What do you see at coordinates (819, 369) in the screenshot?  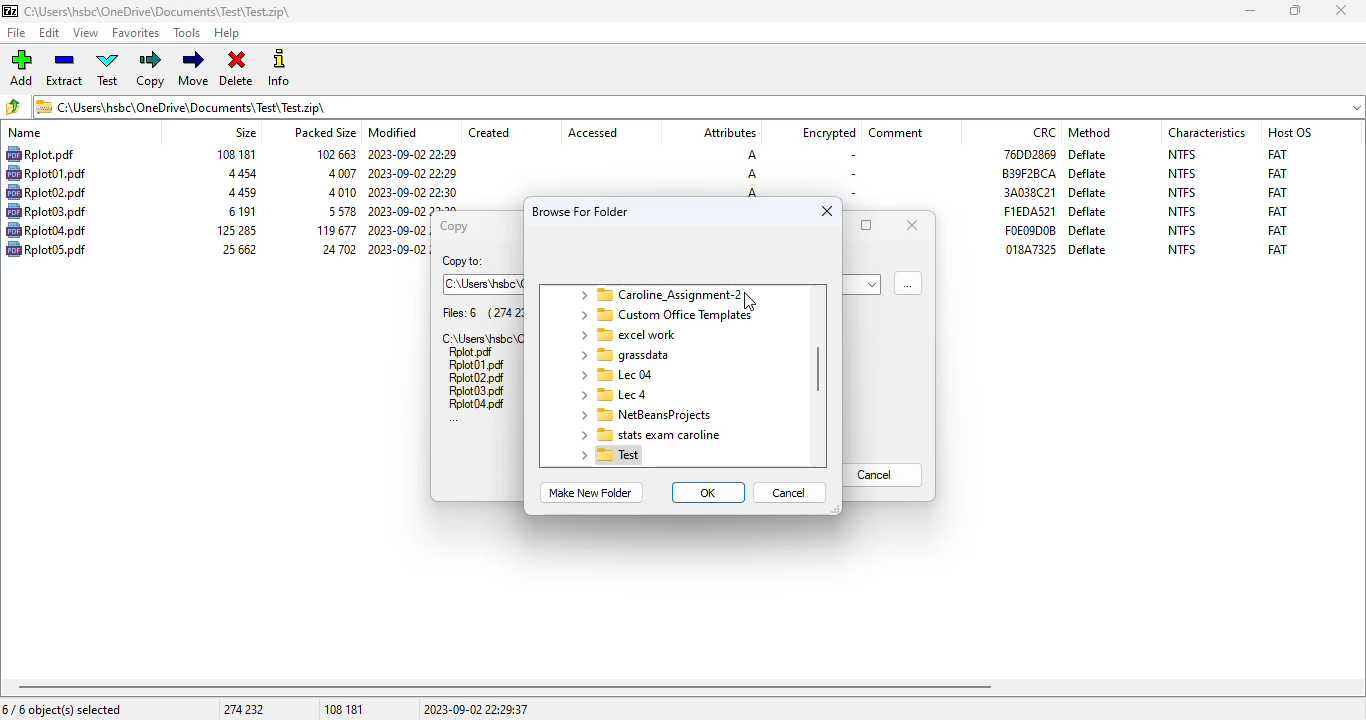 I see `vertical scroll bar` at bounding box center [819, 369].